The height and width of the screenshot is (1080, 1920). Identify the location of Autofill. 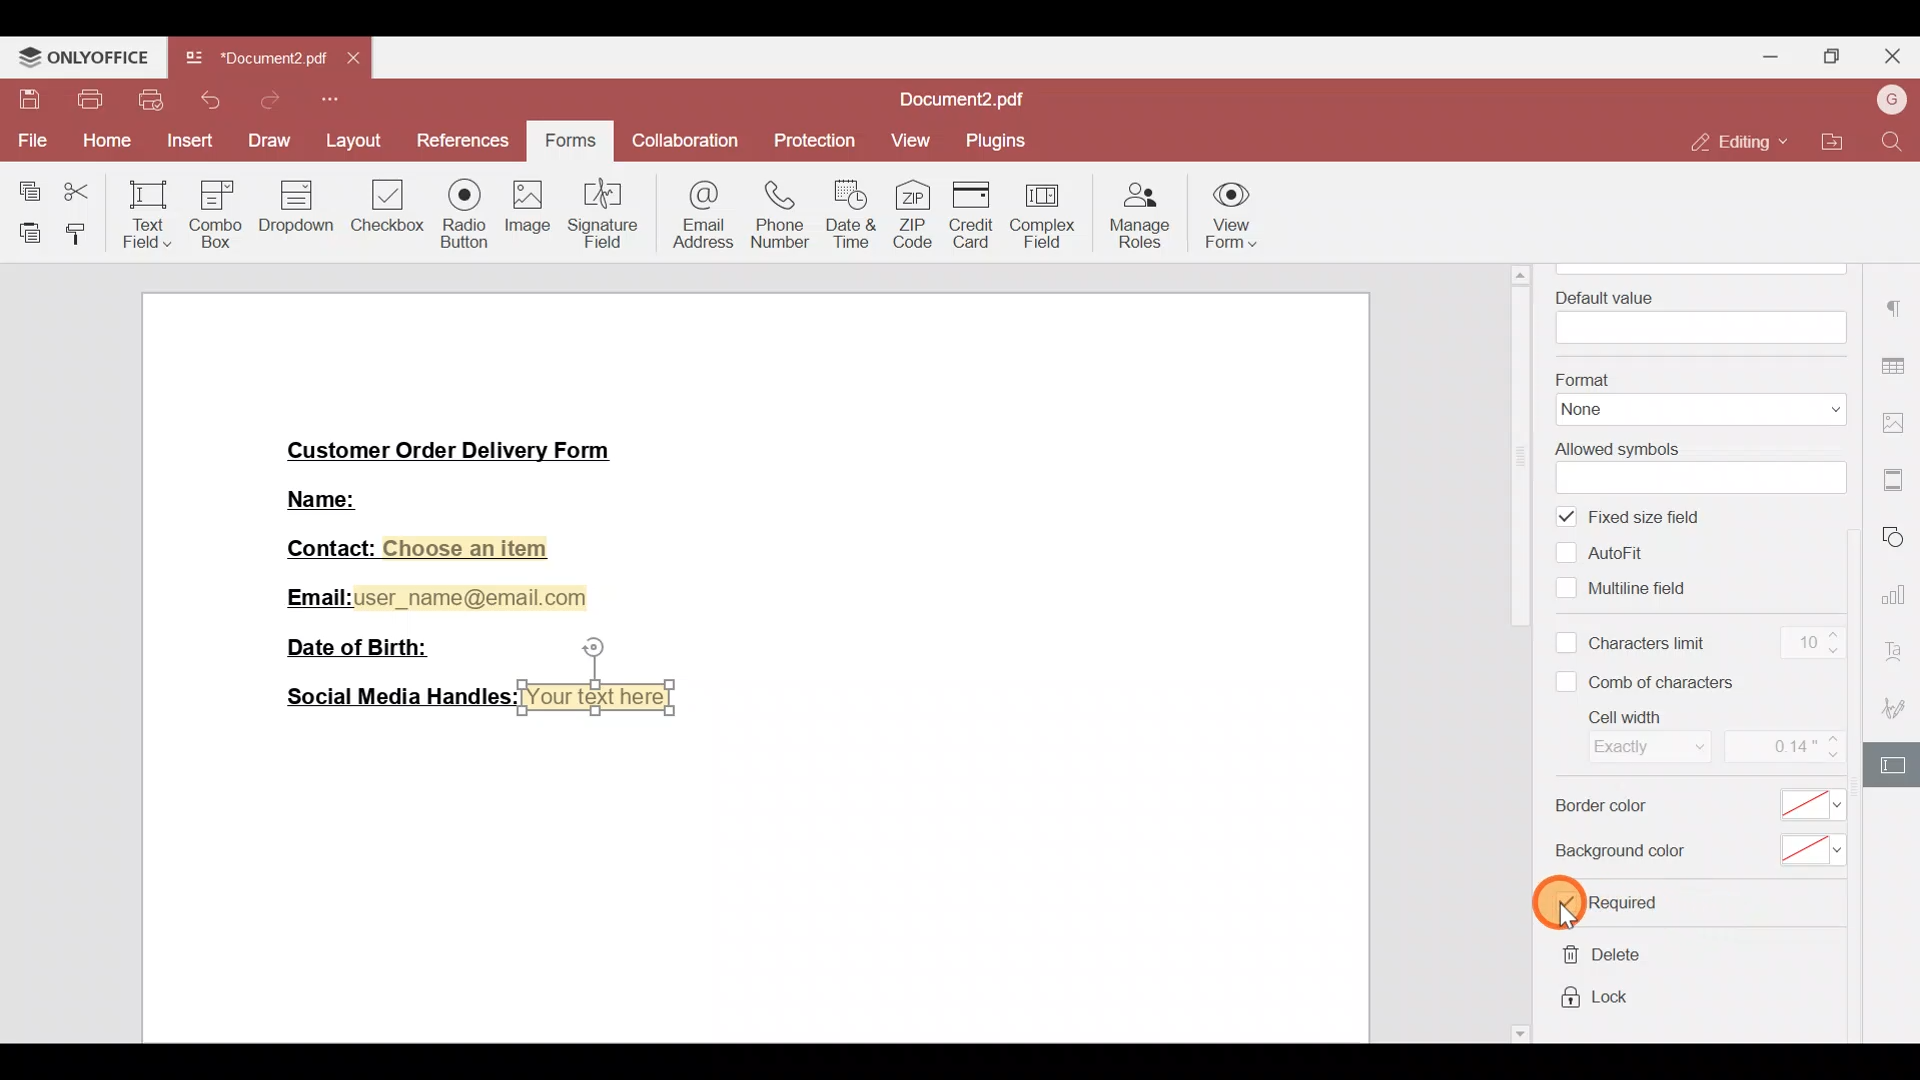
(1610, 552).